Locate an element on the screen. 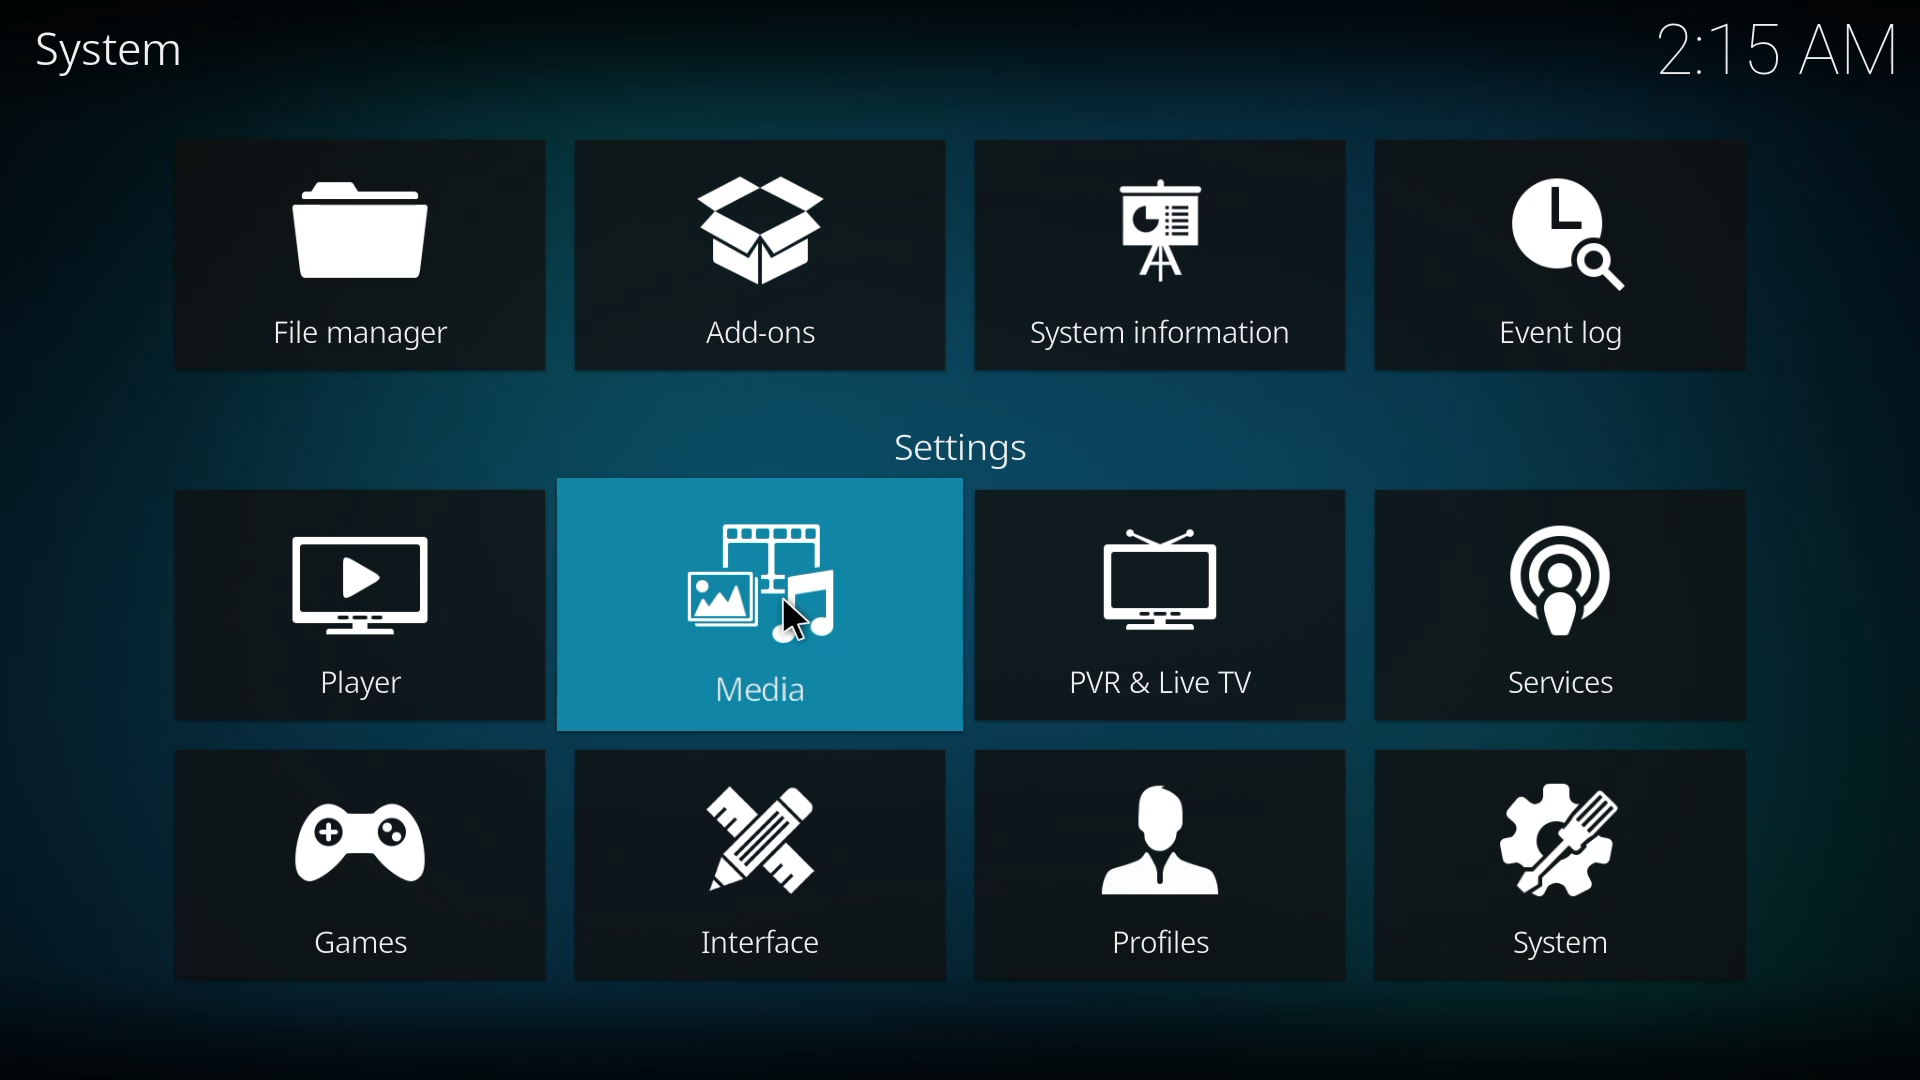 This screenshot has height=1080, width=1920. event log is located at coordinates (1573, 257).